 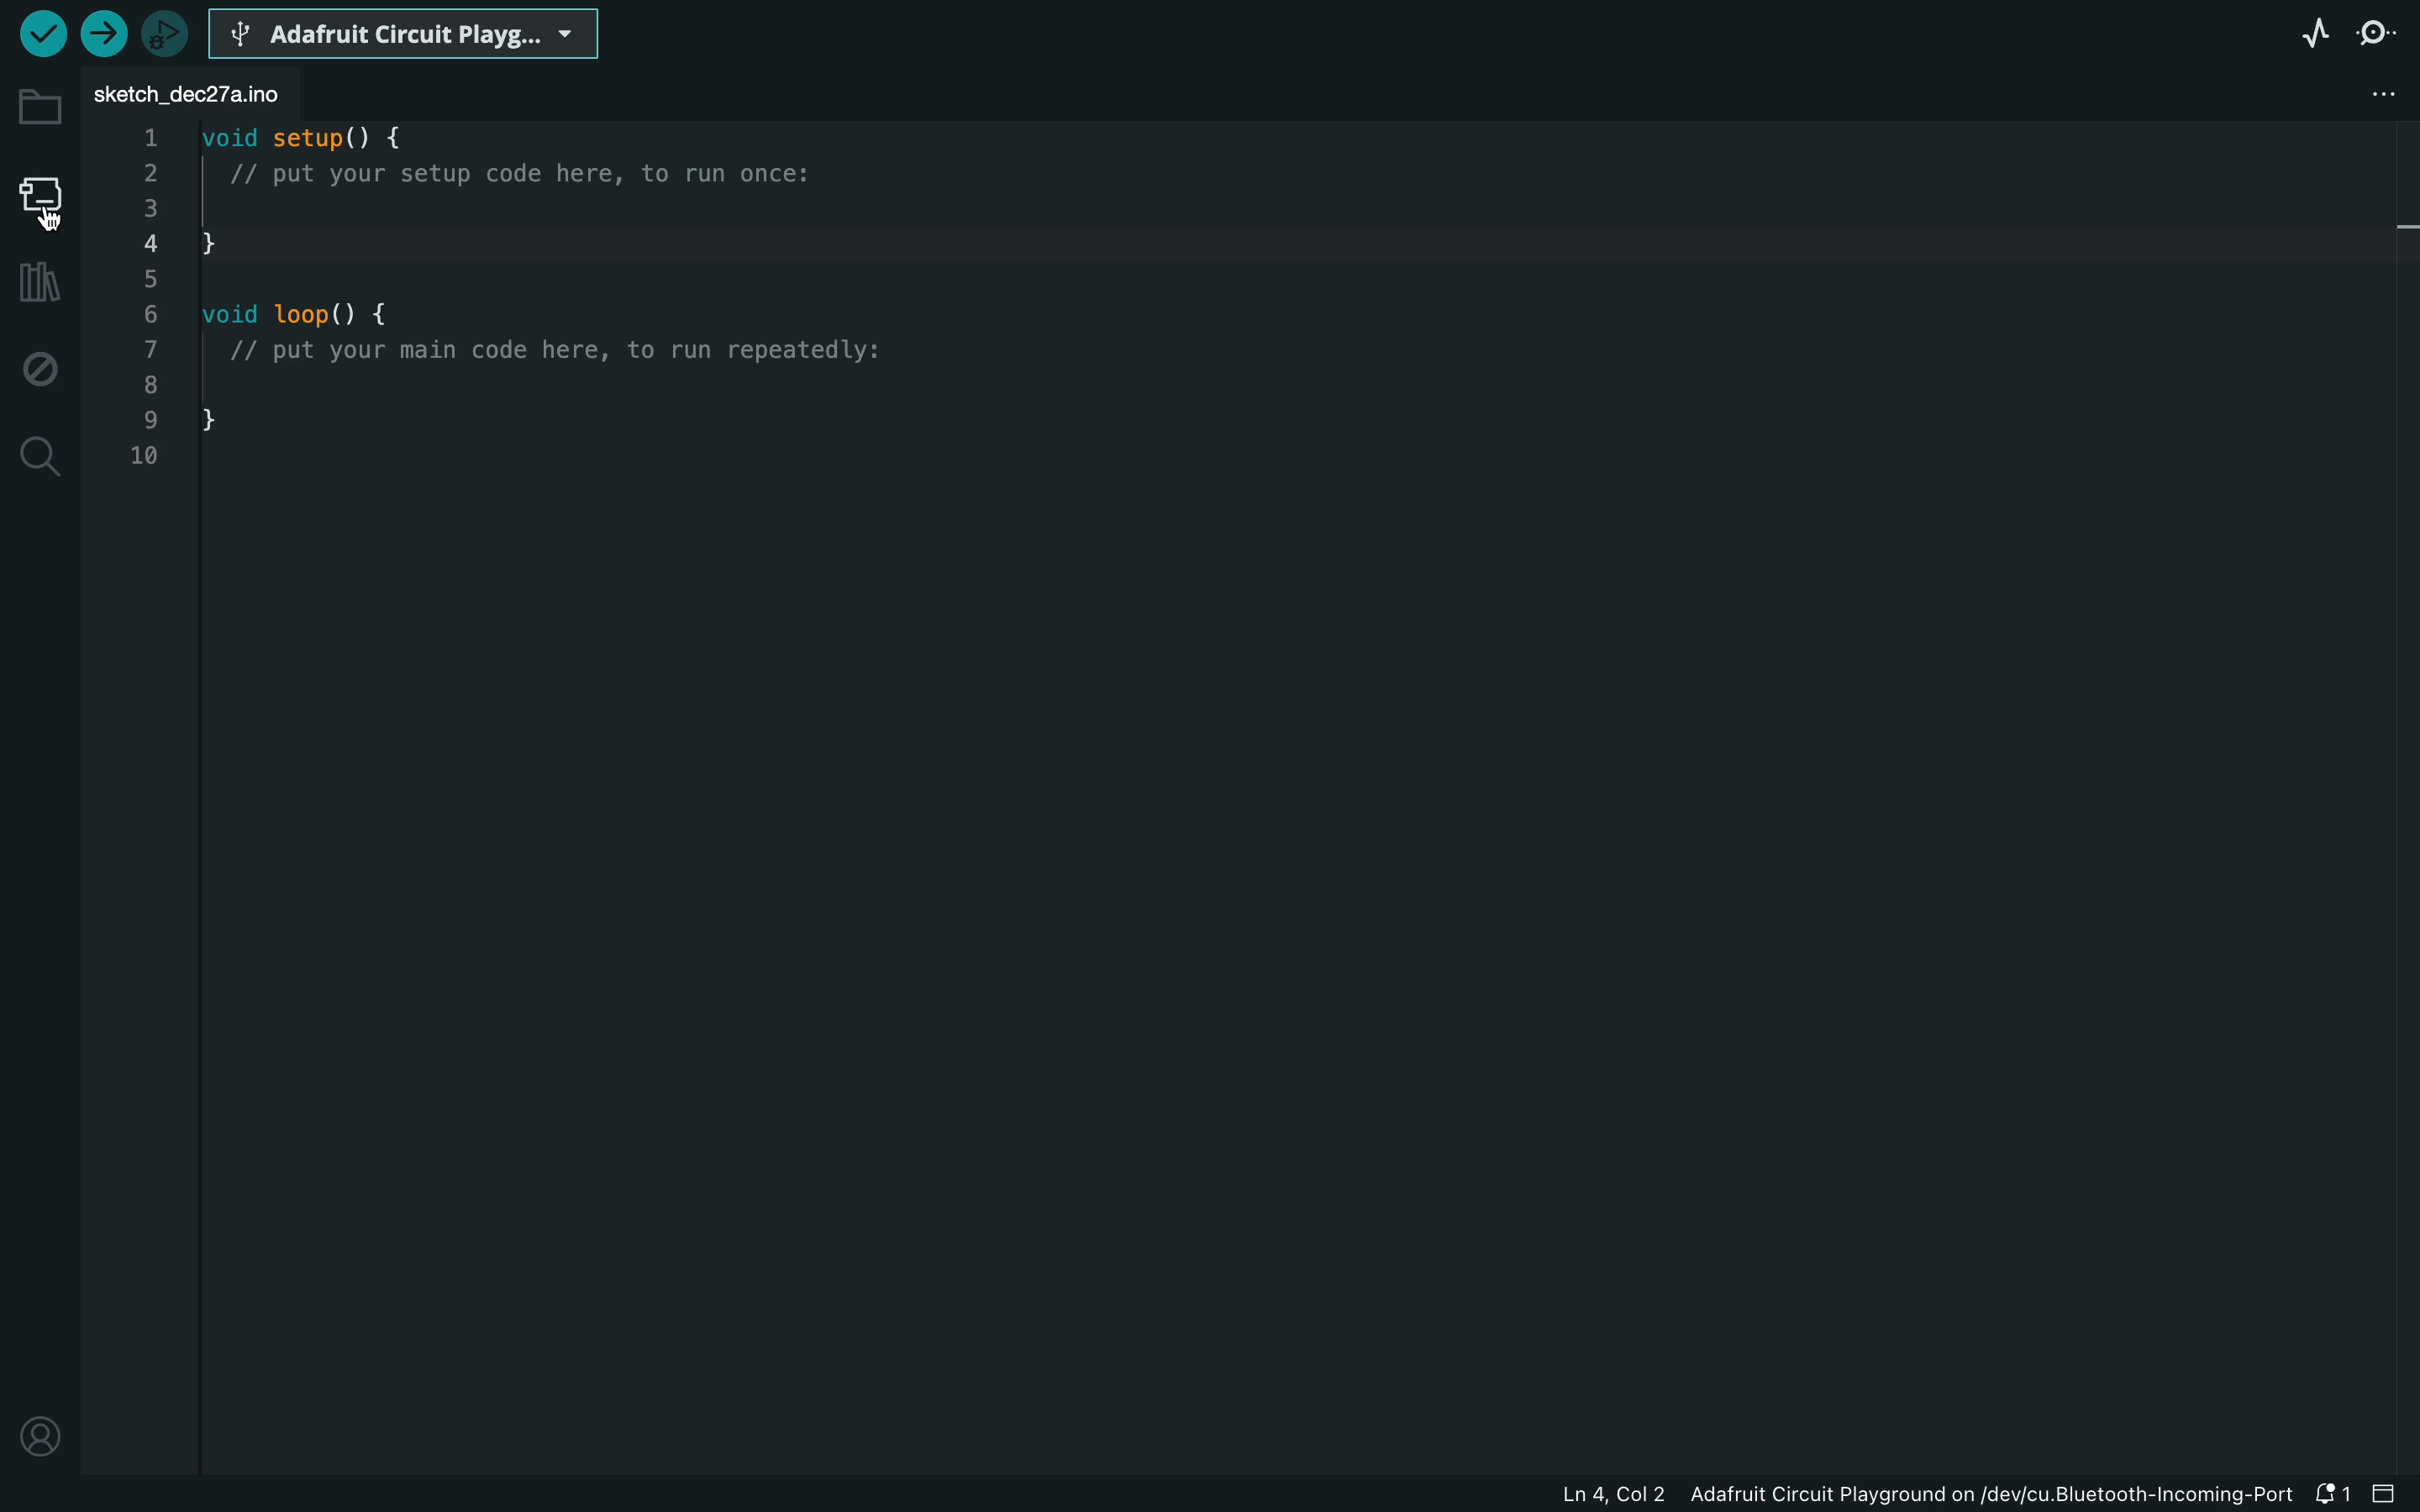 What do you see at coordinates (2387, 1493) in the screenshot?
I see `close slide bar` at bounding box center [2387, 1493].